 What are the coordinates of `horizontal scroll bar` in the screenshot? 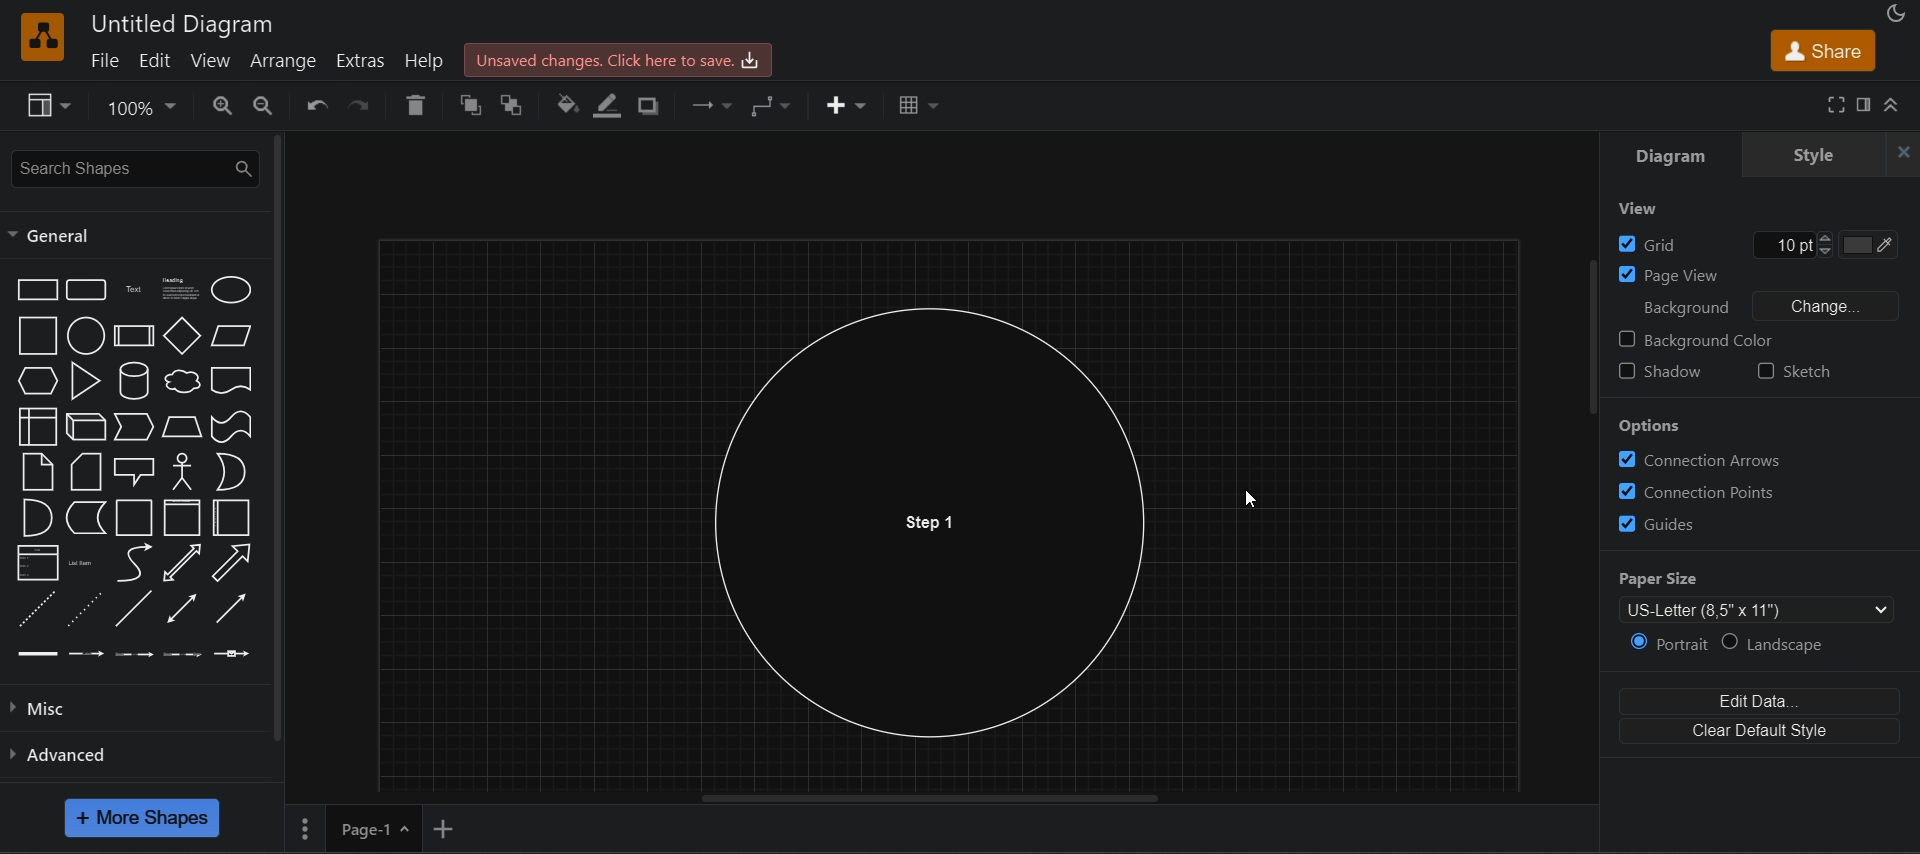 It's located at (933, 801).